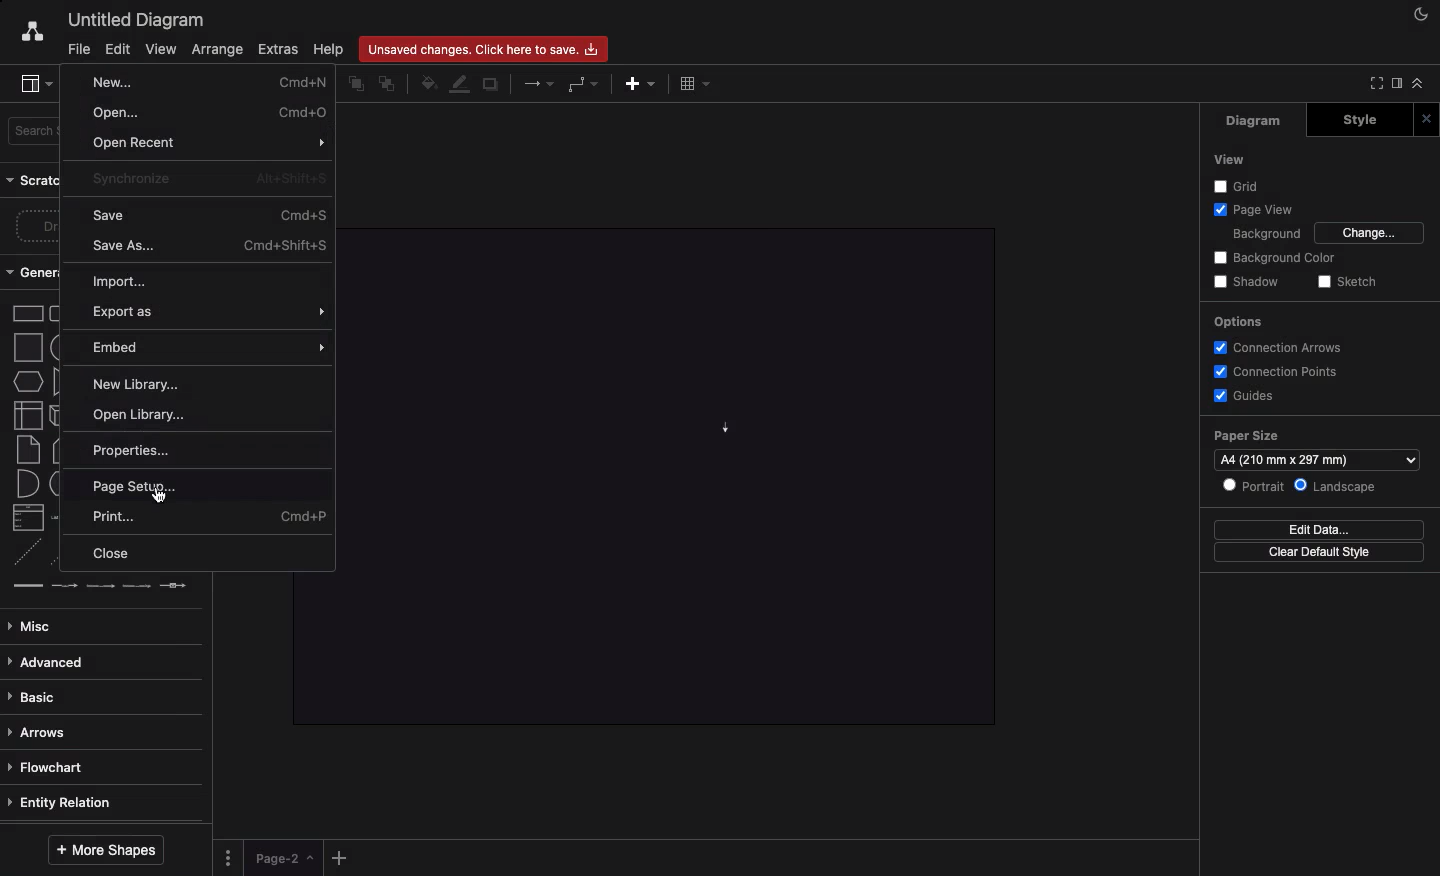  Describe the element at coordinates (144, 415) in the screenshot. I see `Open library` at that location.